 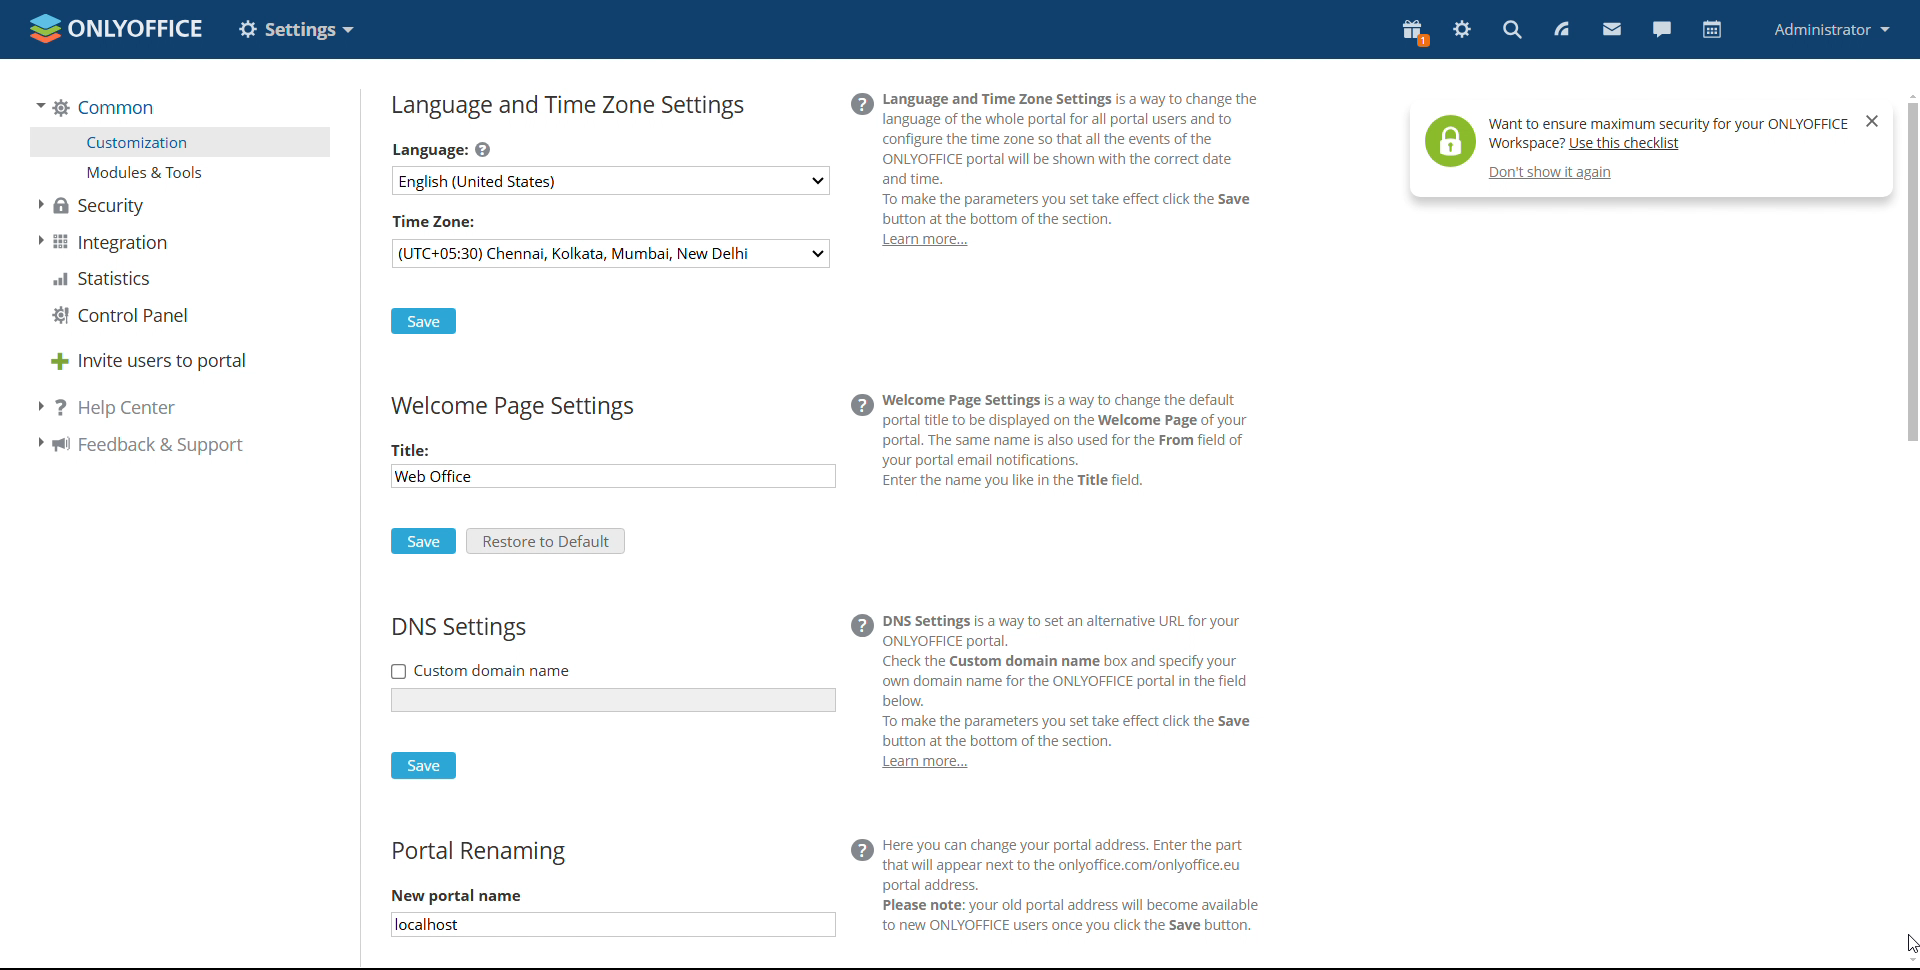 I want to click on feed, so click(x=1560, y=30).